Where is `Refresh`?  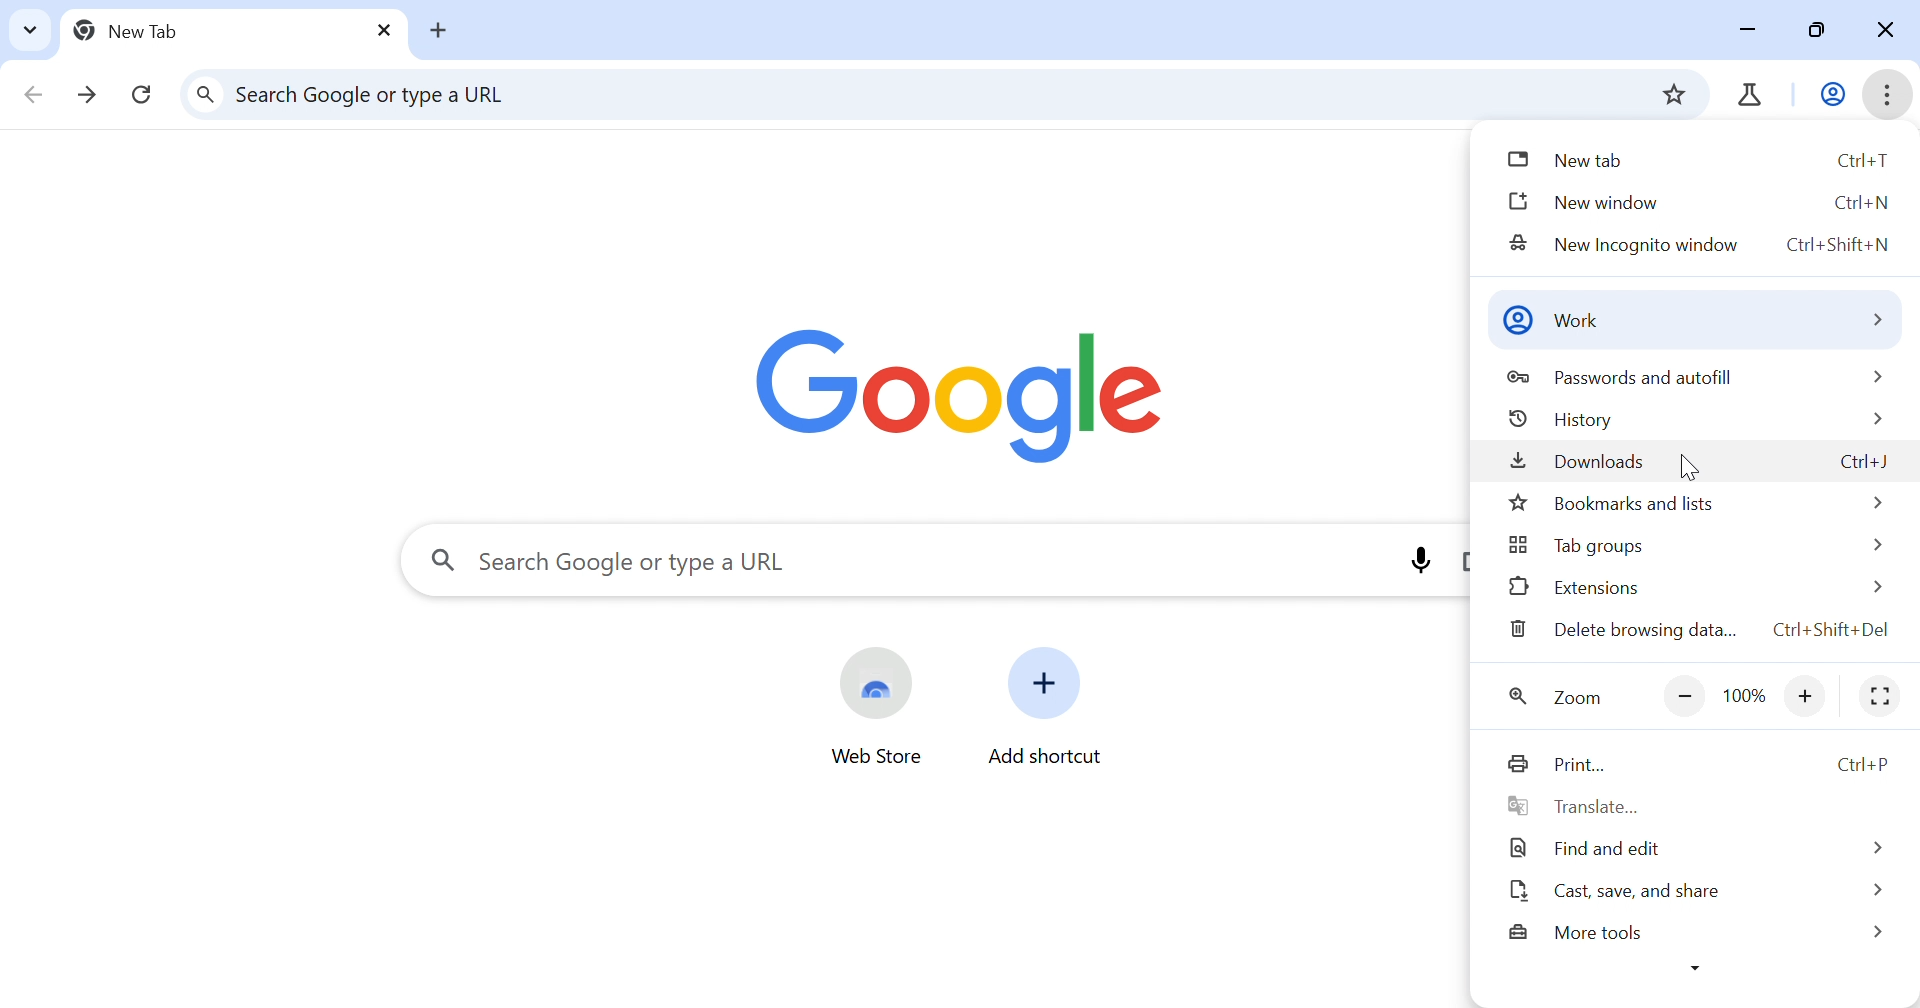 Refresh is located at coordinates (142, 96).